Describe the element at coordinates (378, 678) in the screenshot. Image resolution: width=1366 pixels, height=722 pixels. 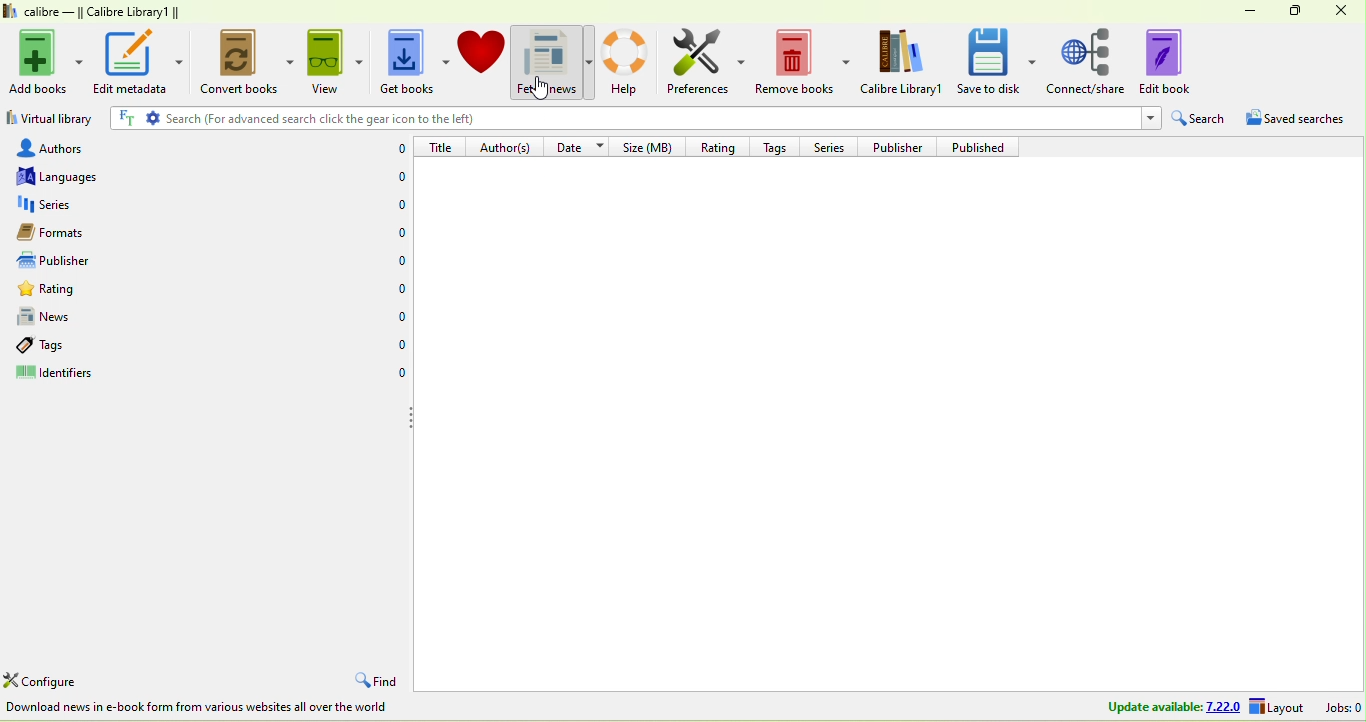
I see `find` at that location.